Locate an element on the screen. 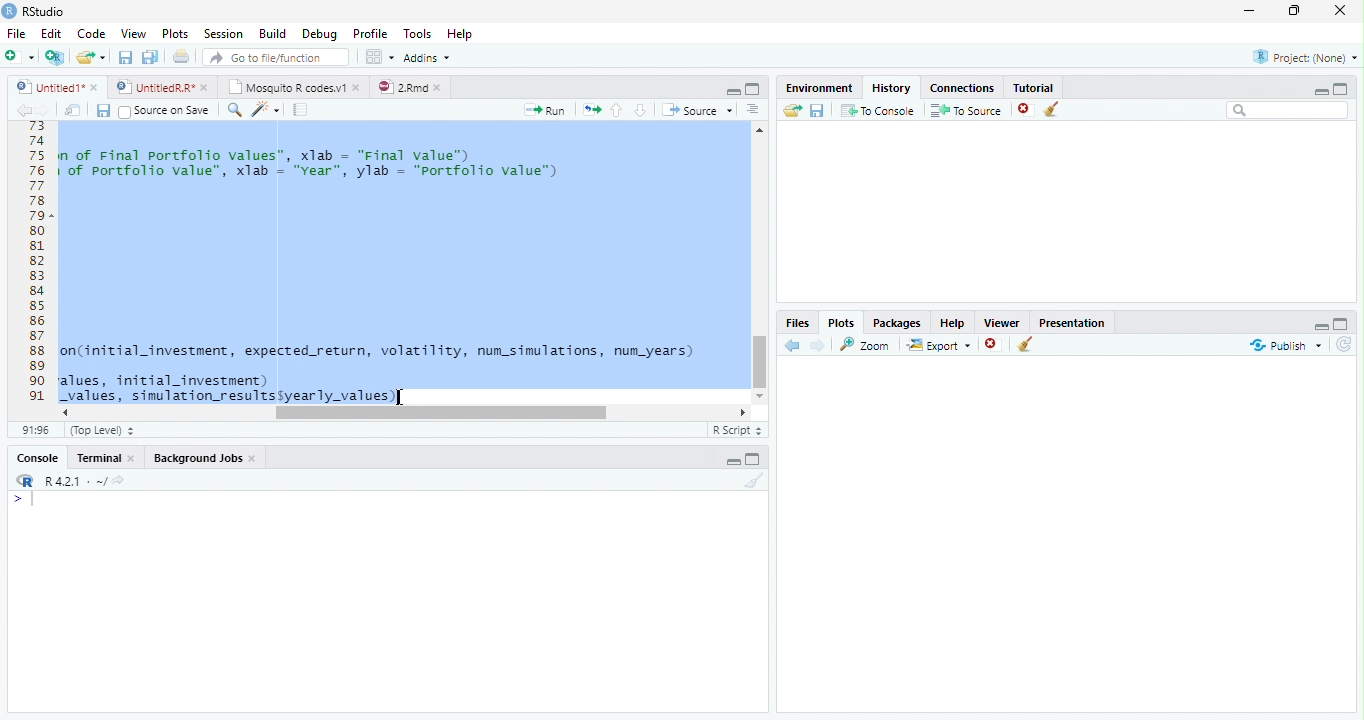  Go to file/function is located at coordinates (274, 57).